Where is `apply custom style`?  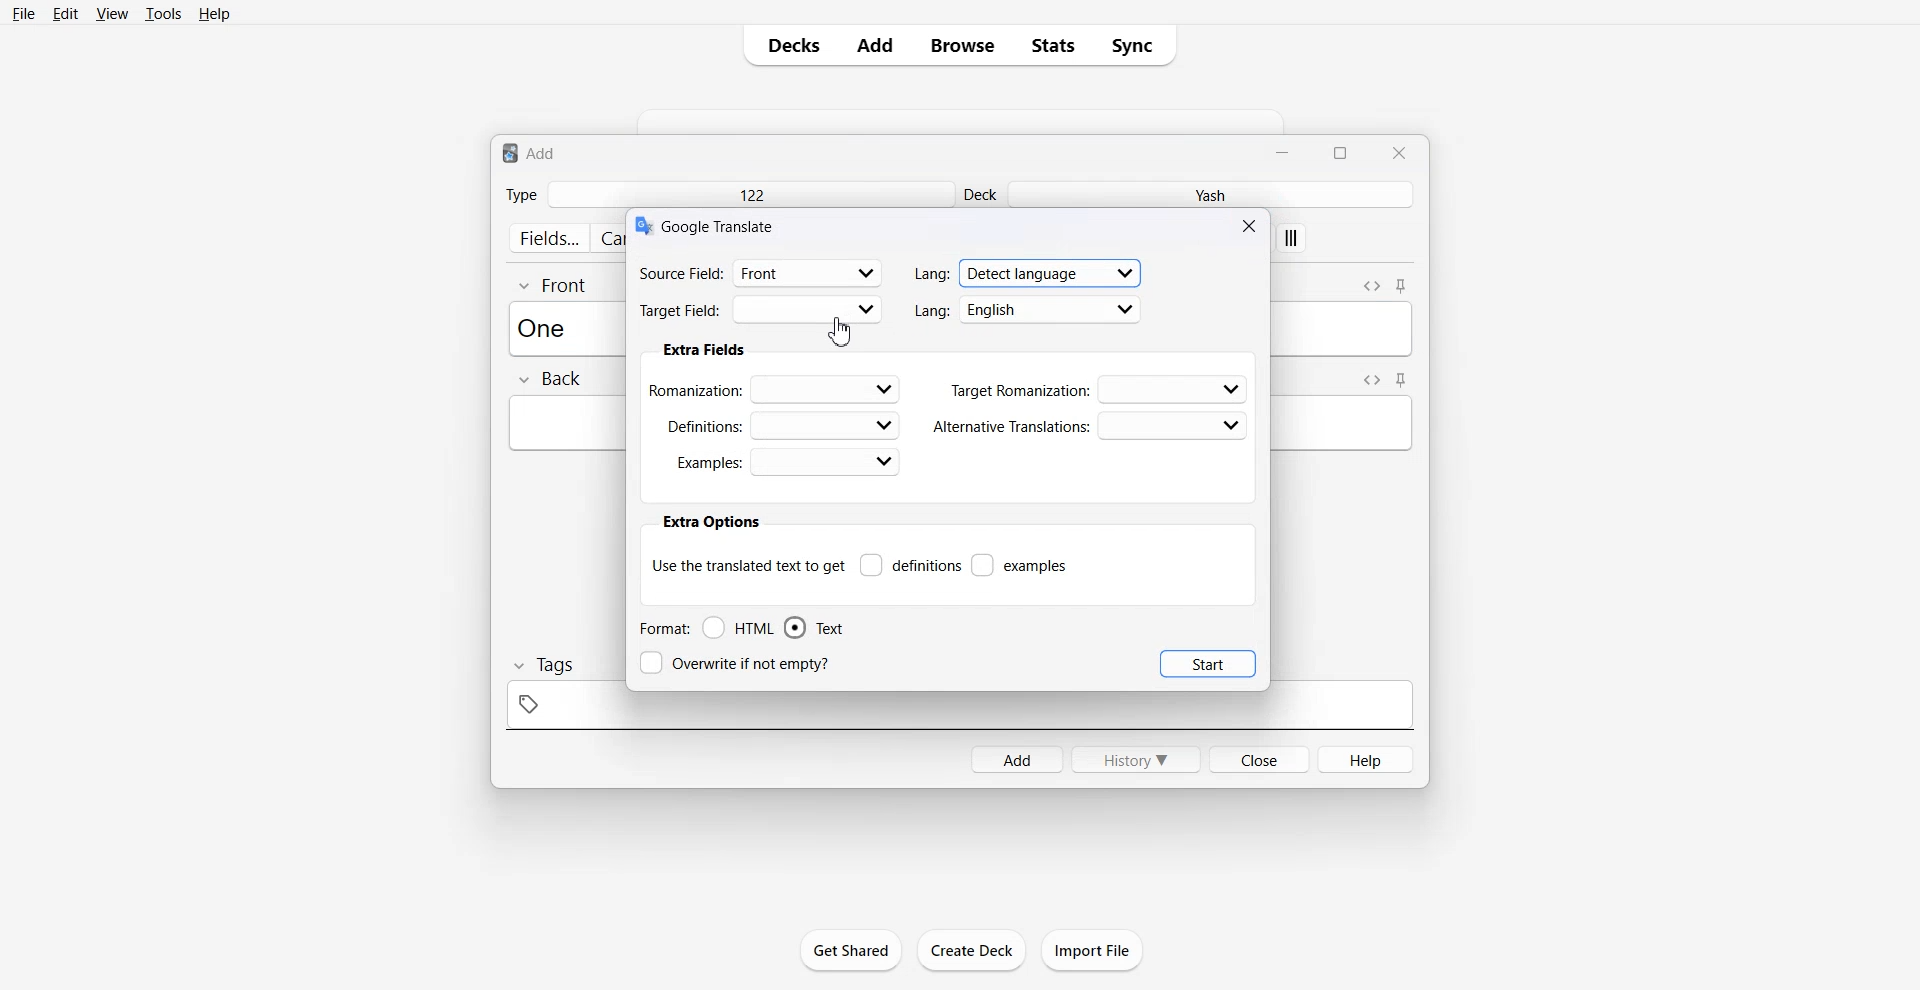
apply custom style is located at coordinates (1292, 240).